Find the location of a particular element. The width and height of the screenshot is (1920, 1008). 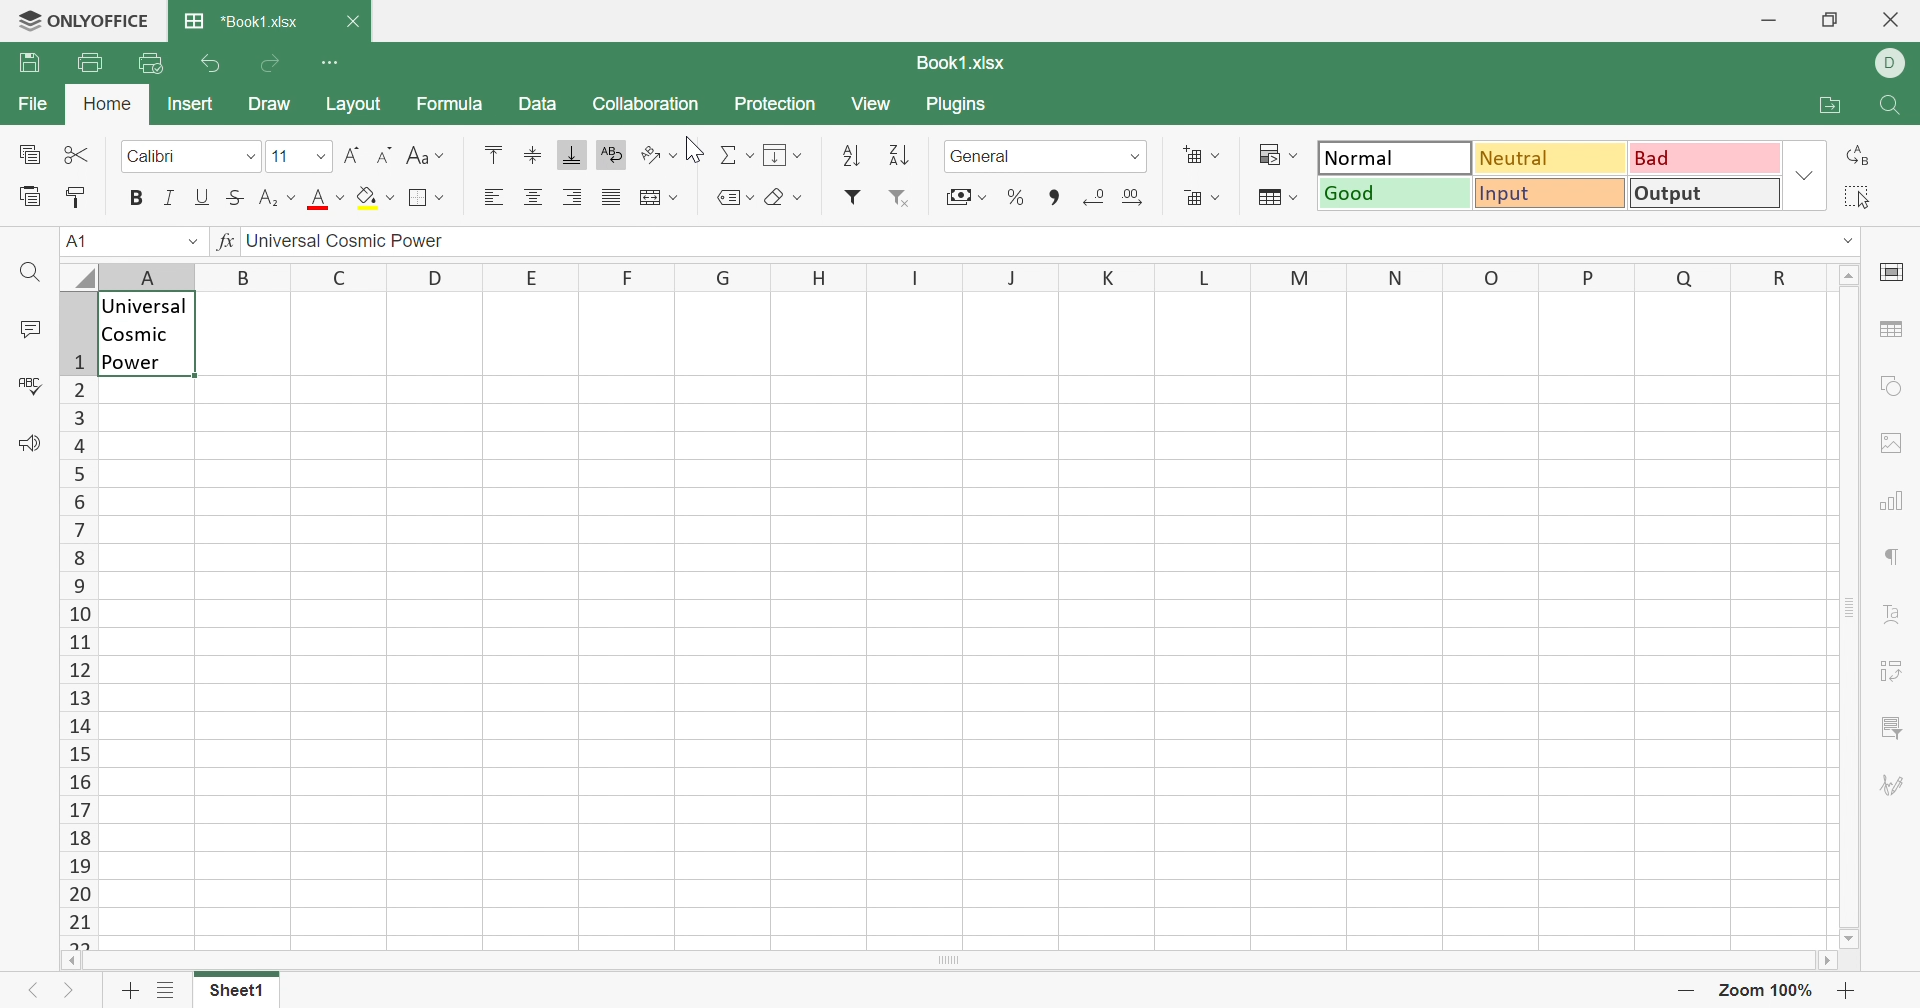

Column Names is located at coordinates (944, 274).